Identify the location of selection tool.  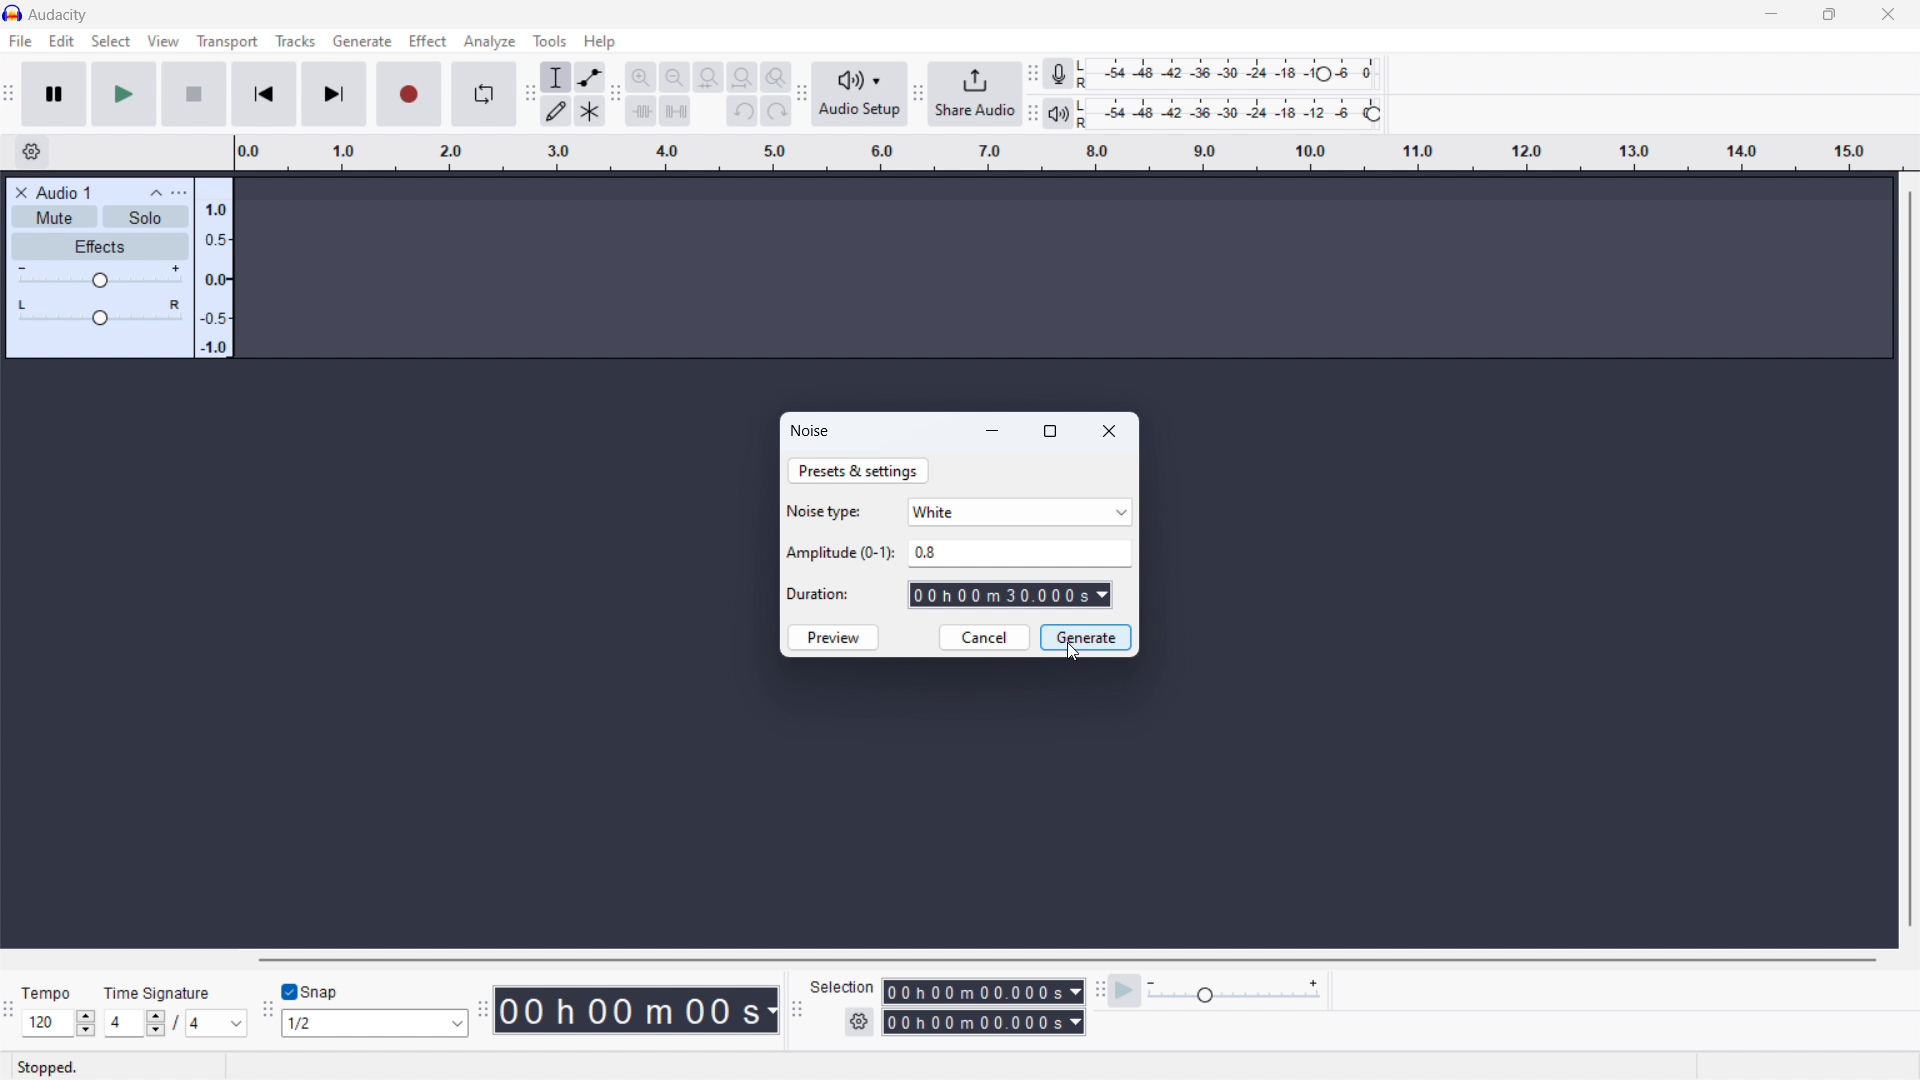
(556, 77).